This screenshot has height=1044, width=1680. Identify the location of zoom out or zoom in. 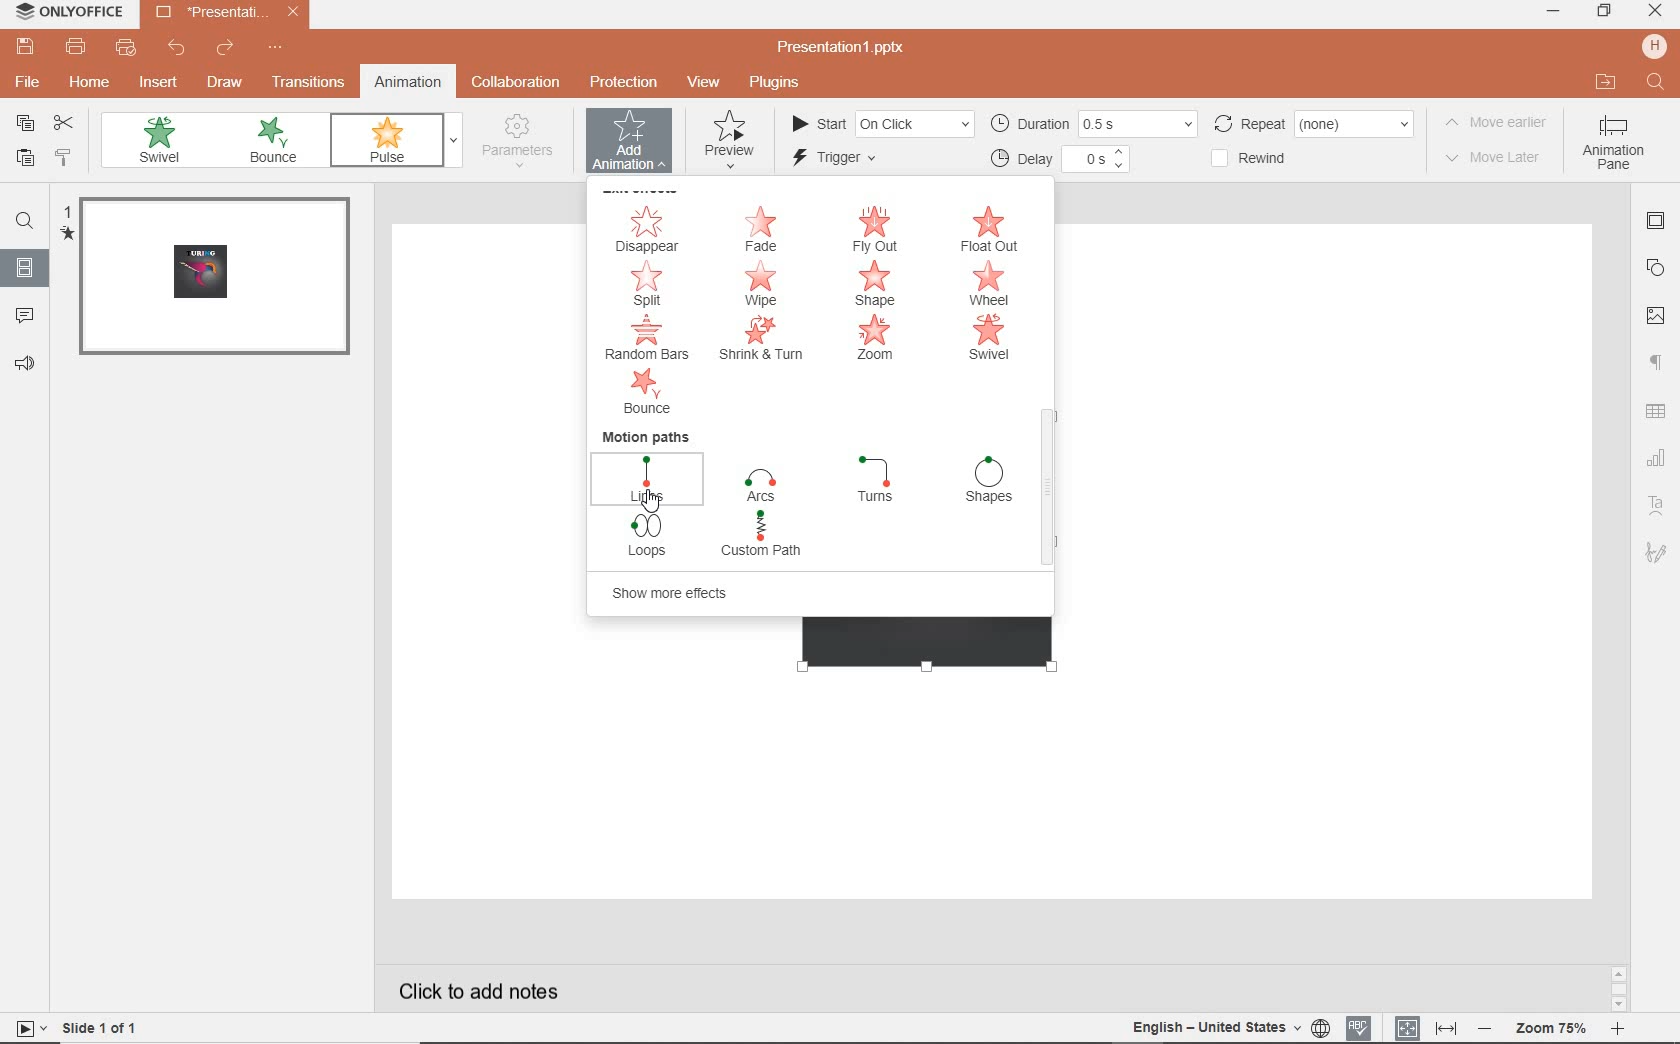
(1552, 1030).